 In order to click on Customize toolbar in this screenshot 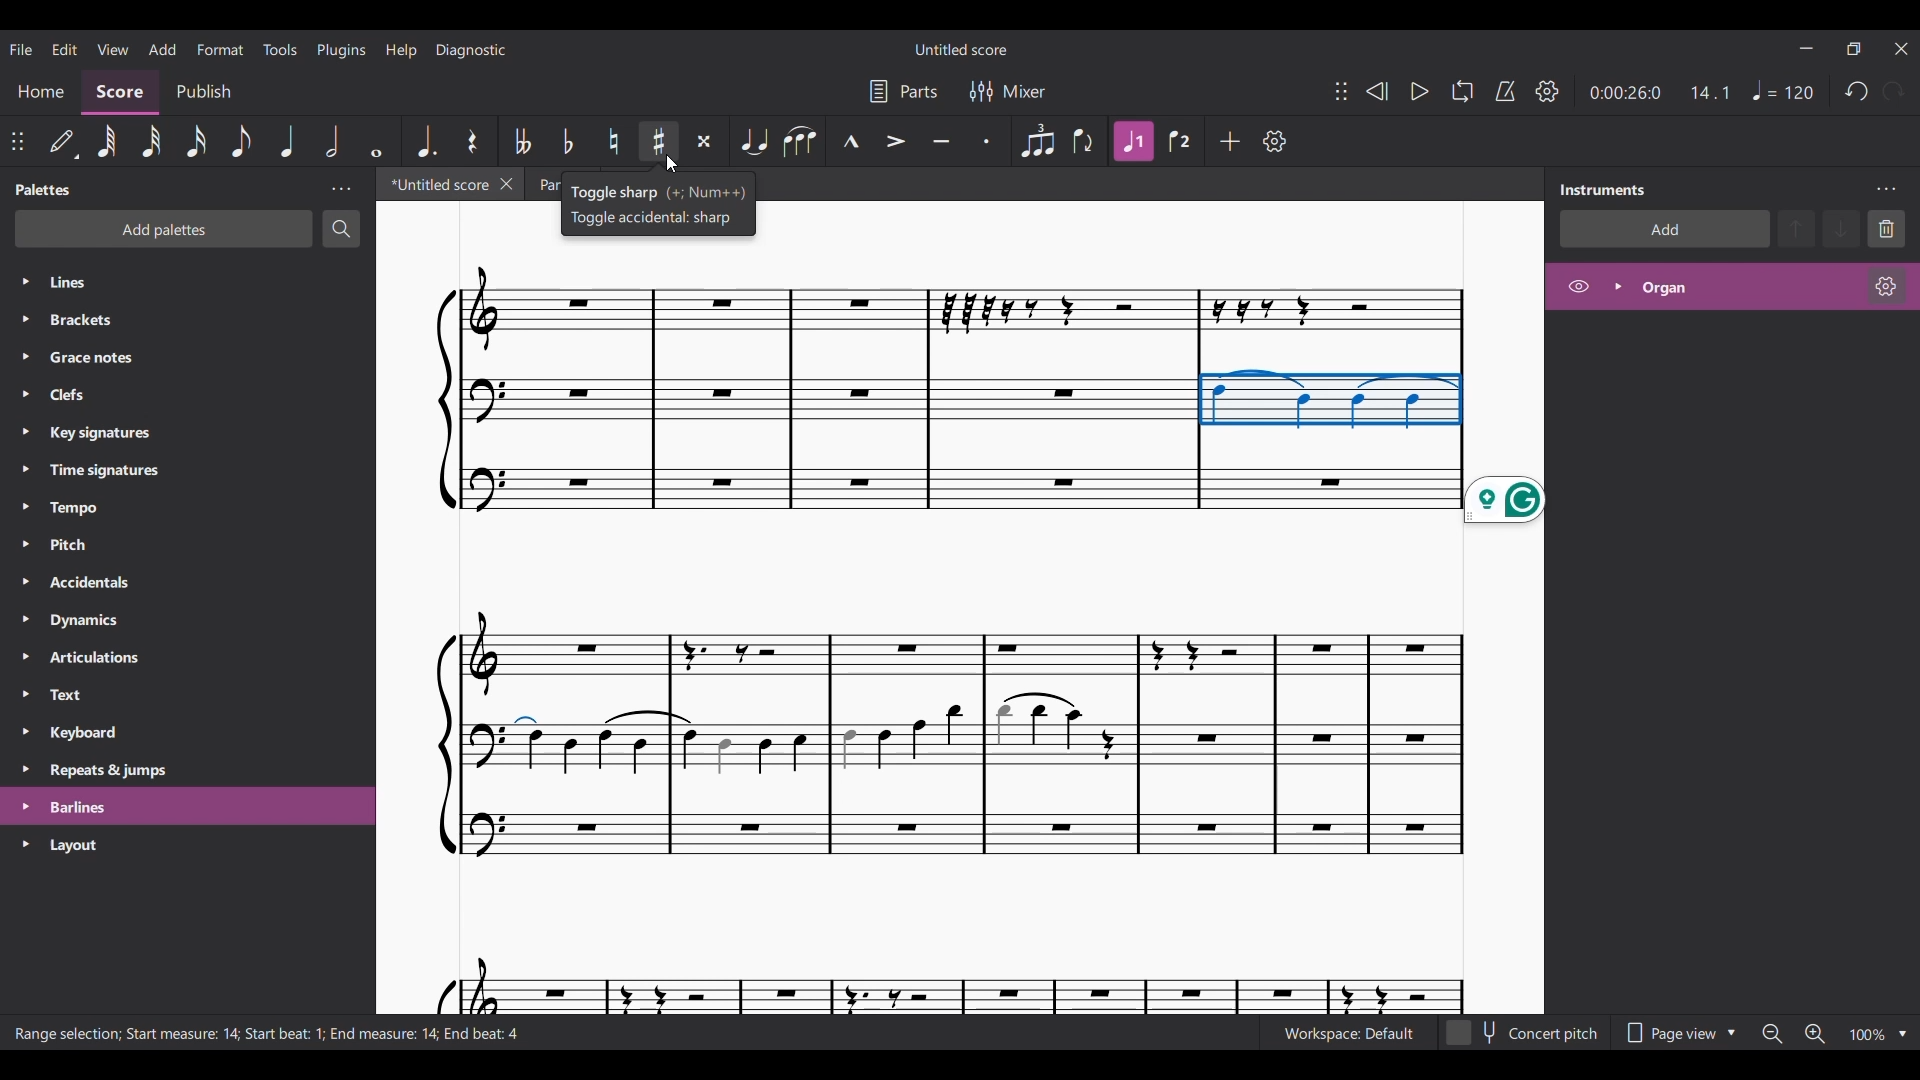, I will do `click(1275, 140)`.